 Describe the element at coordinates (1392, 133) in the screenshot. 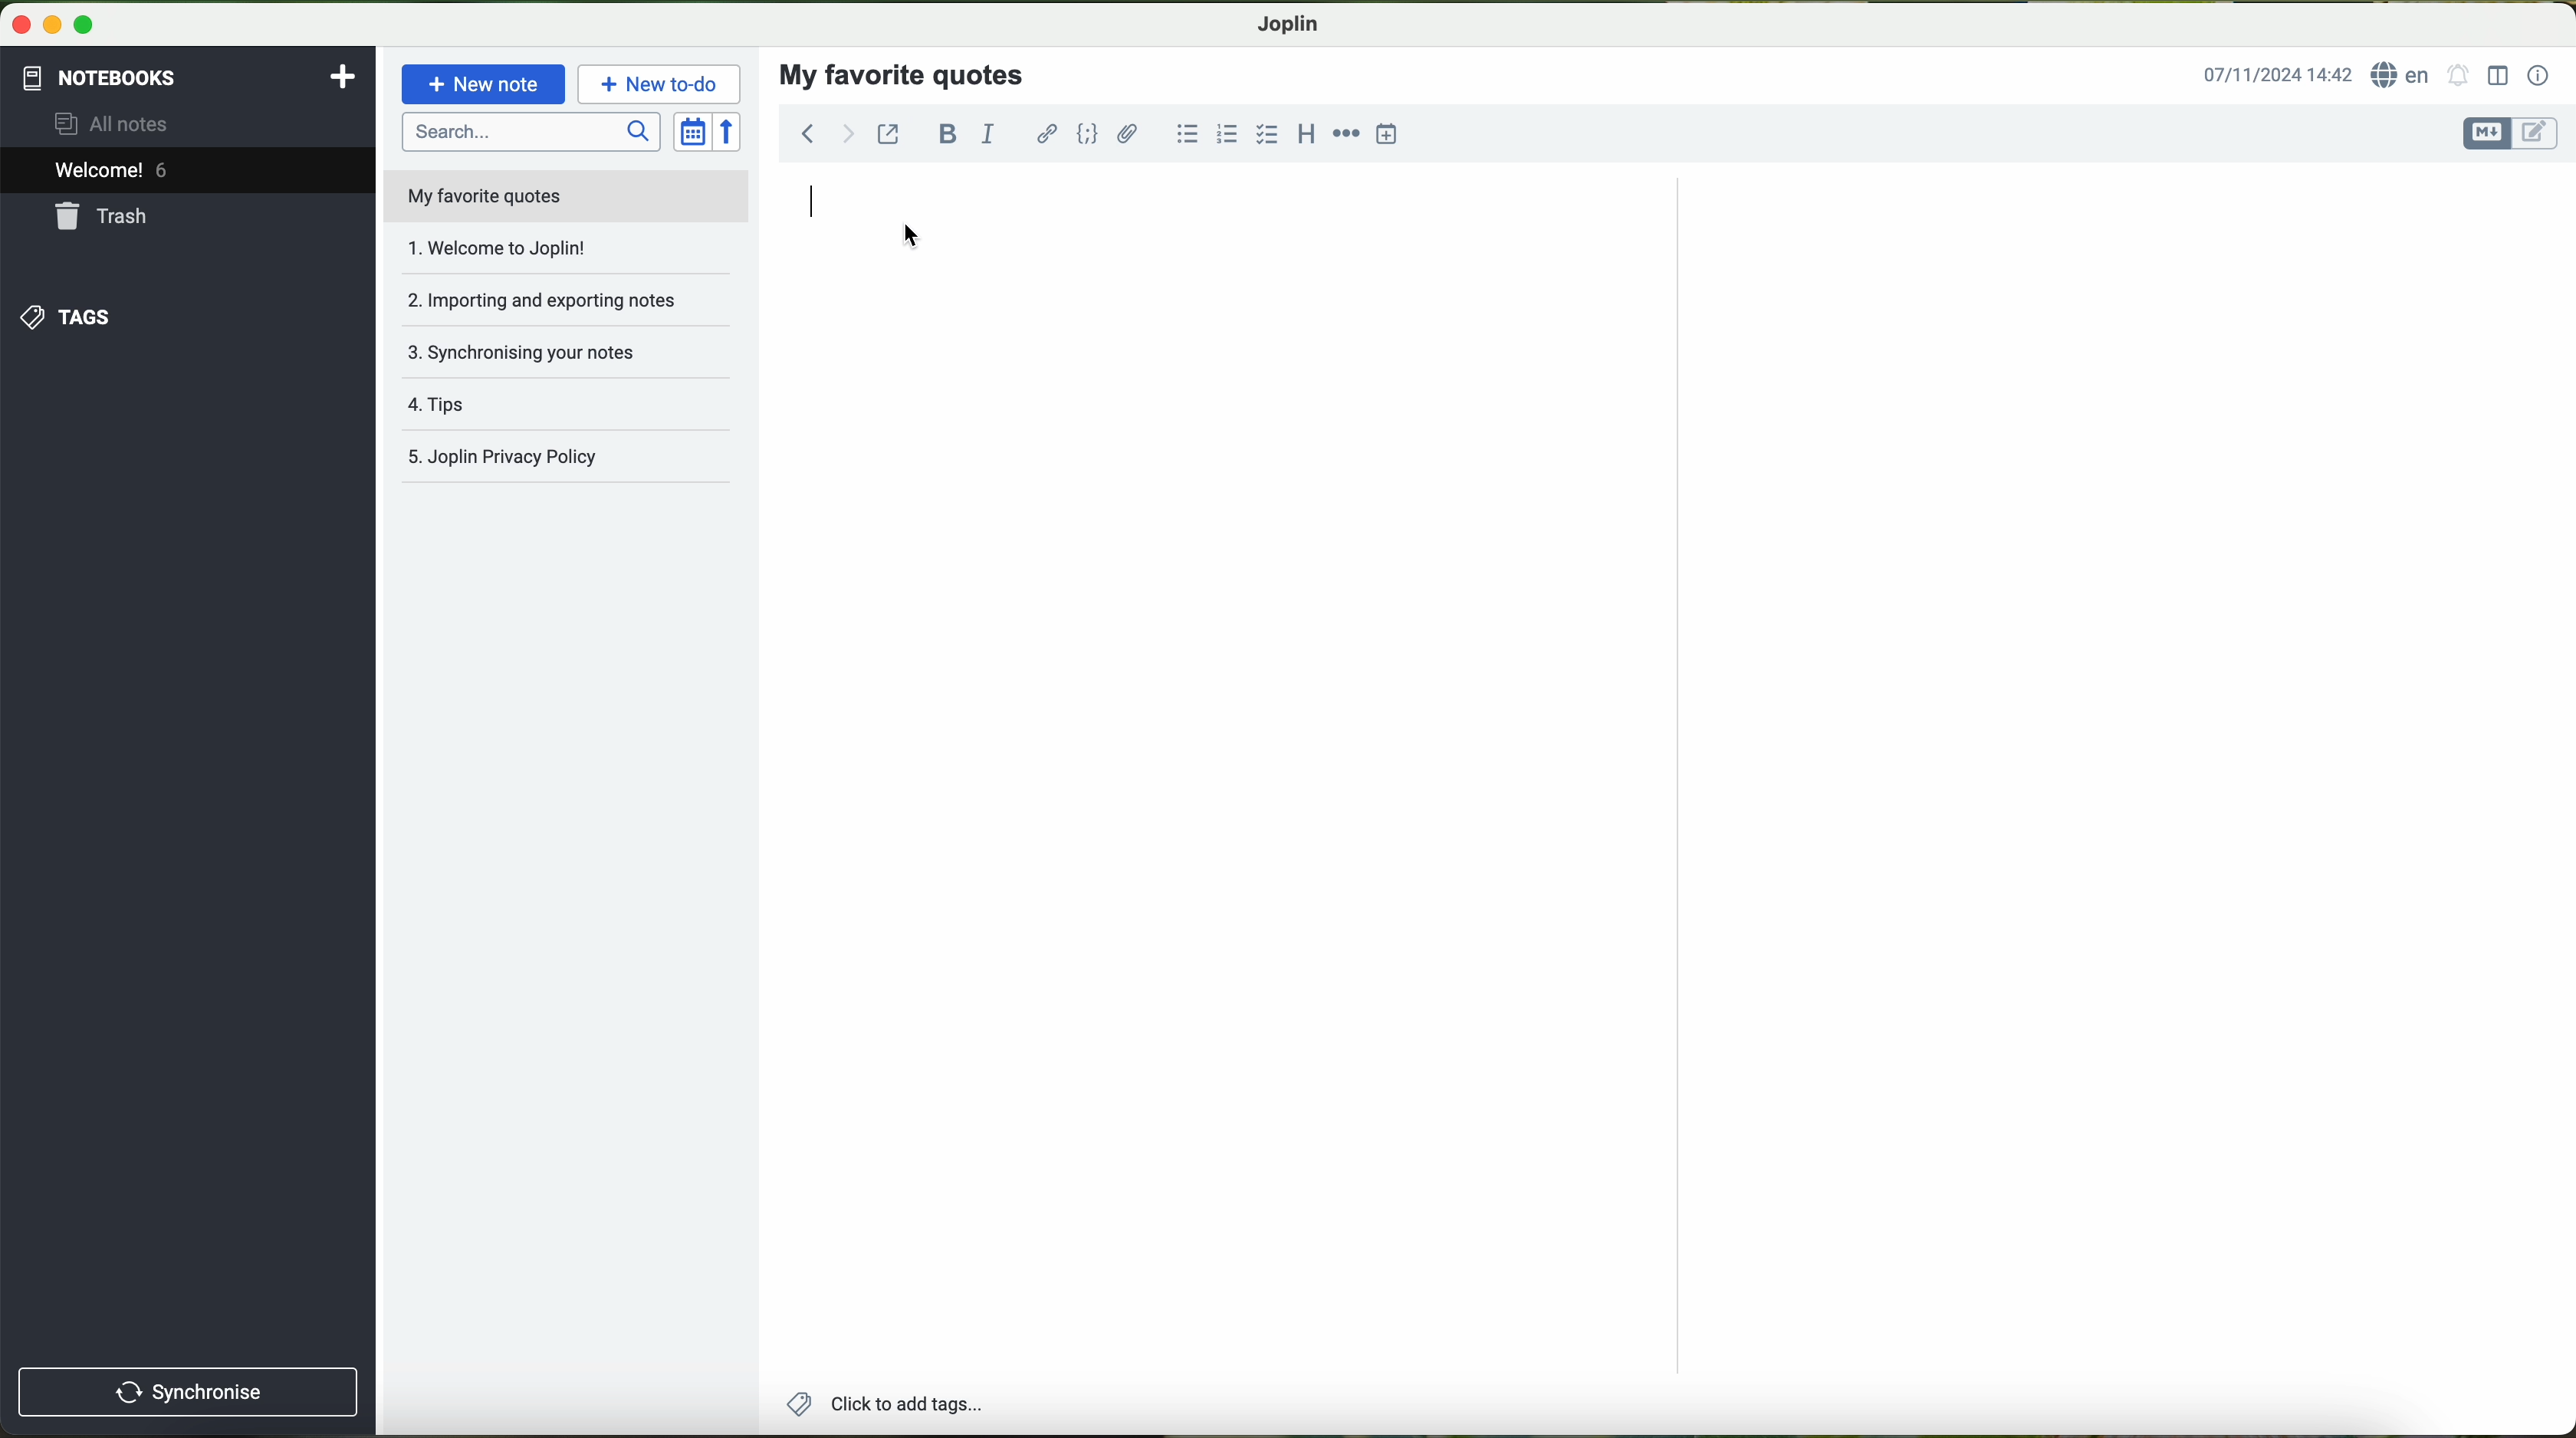

I see `insert time` at that location.